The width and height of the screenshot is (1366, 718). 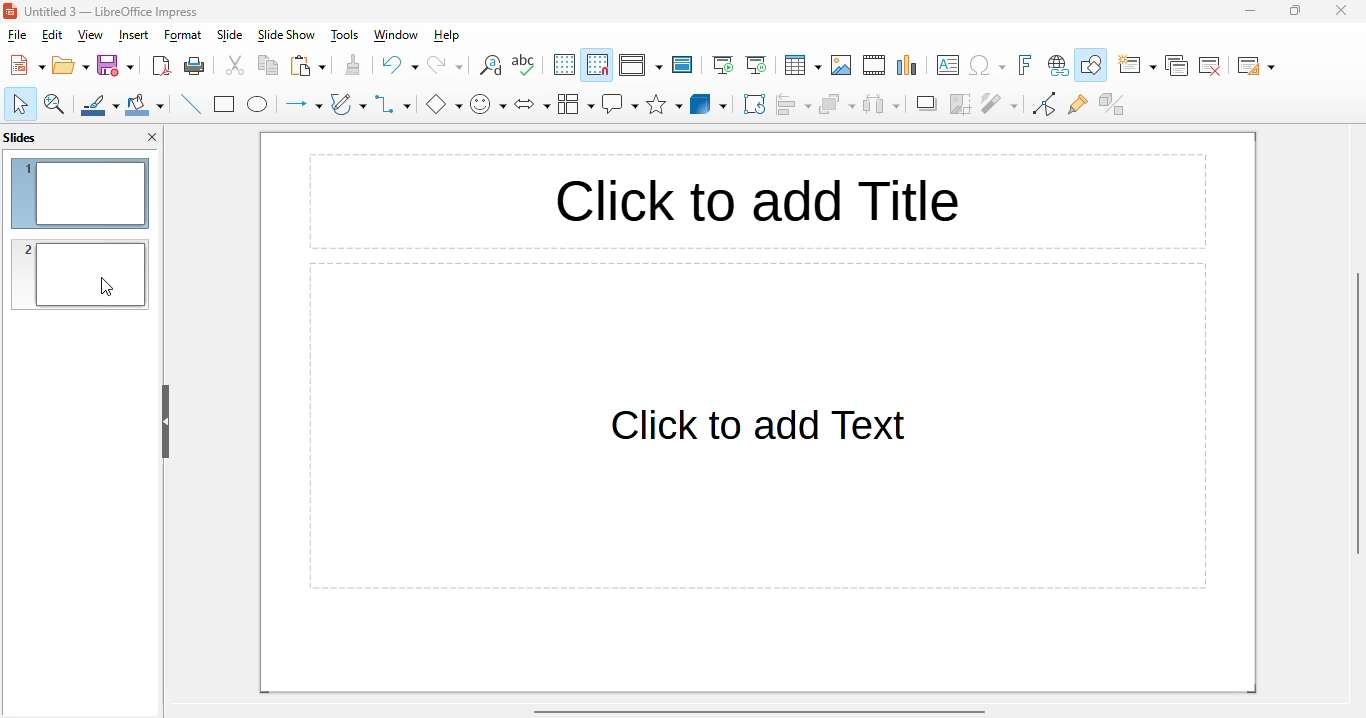 I want to click on 3D objects, so click(x=709, y=104).